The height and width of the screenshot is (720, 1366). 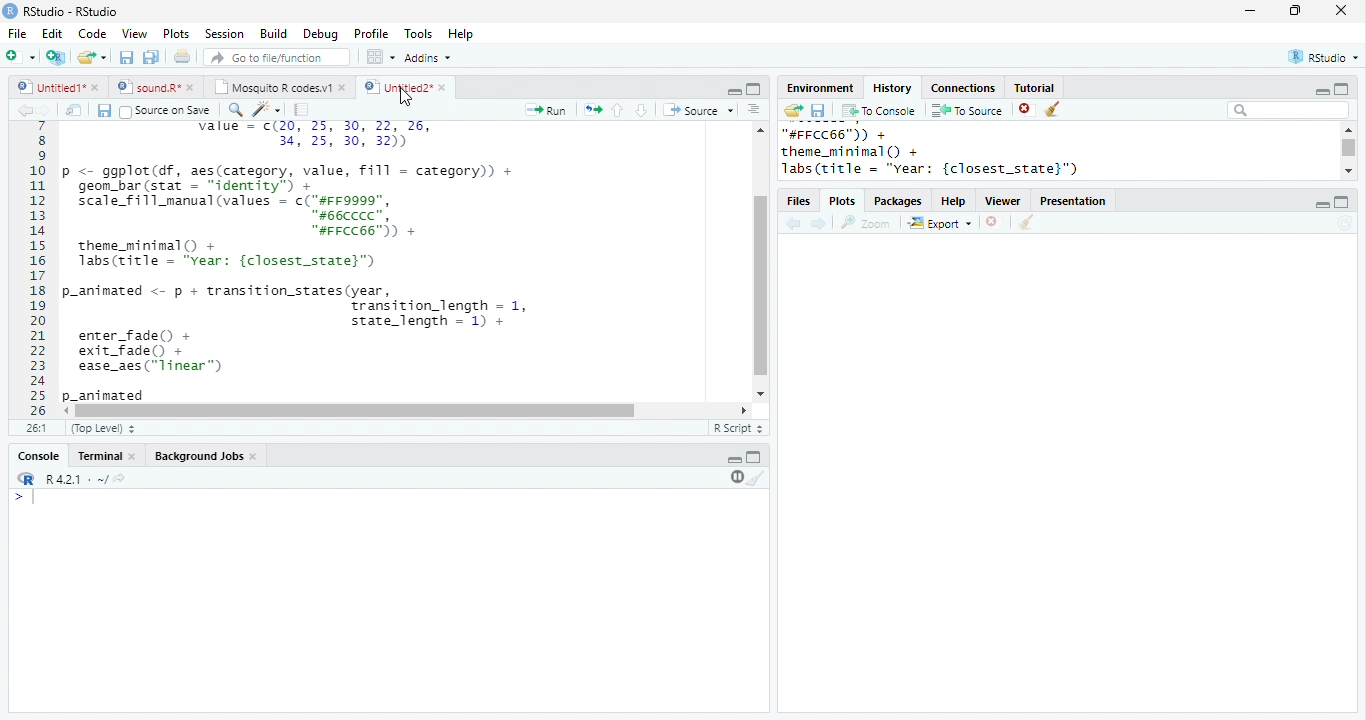 I want to click on close file, so click(x=992, y=222).